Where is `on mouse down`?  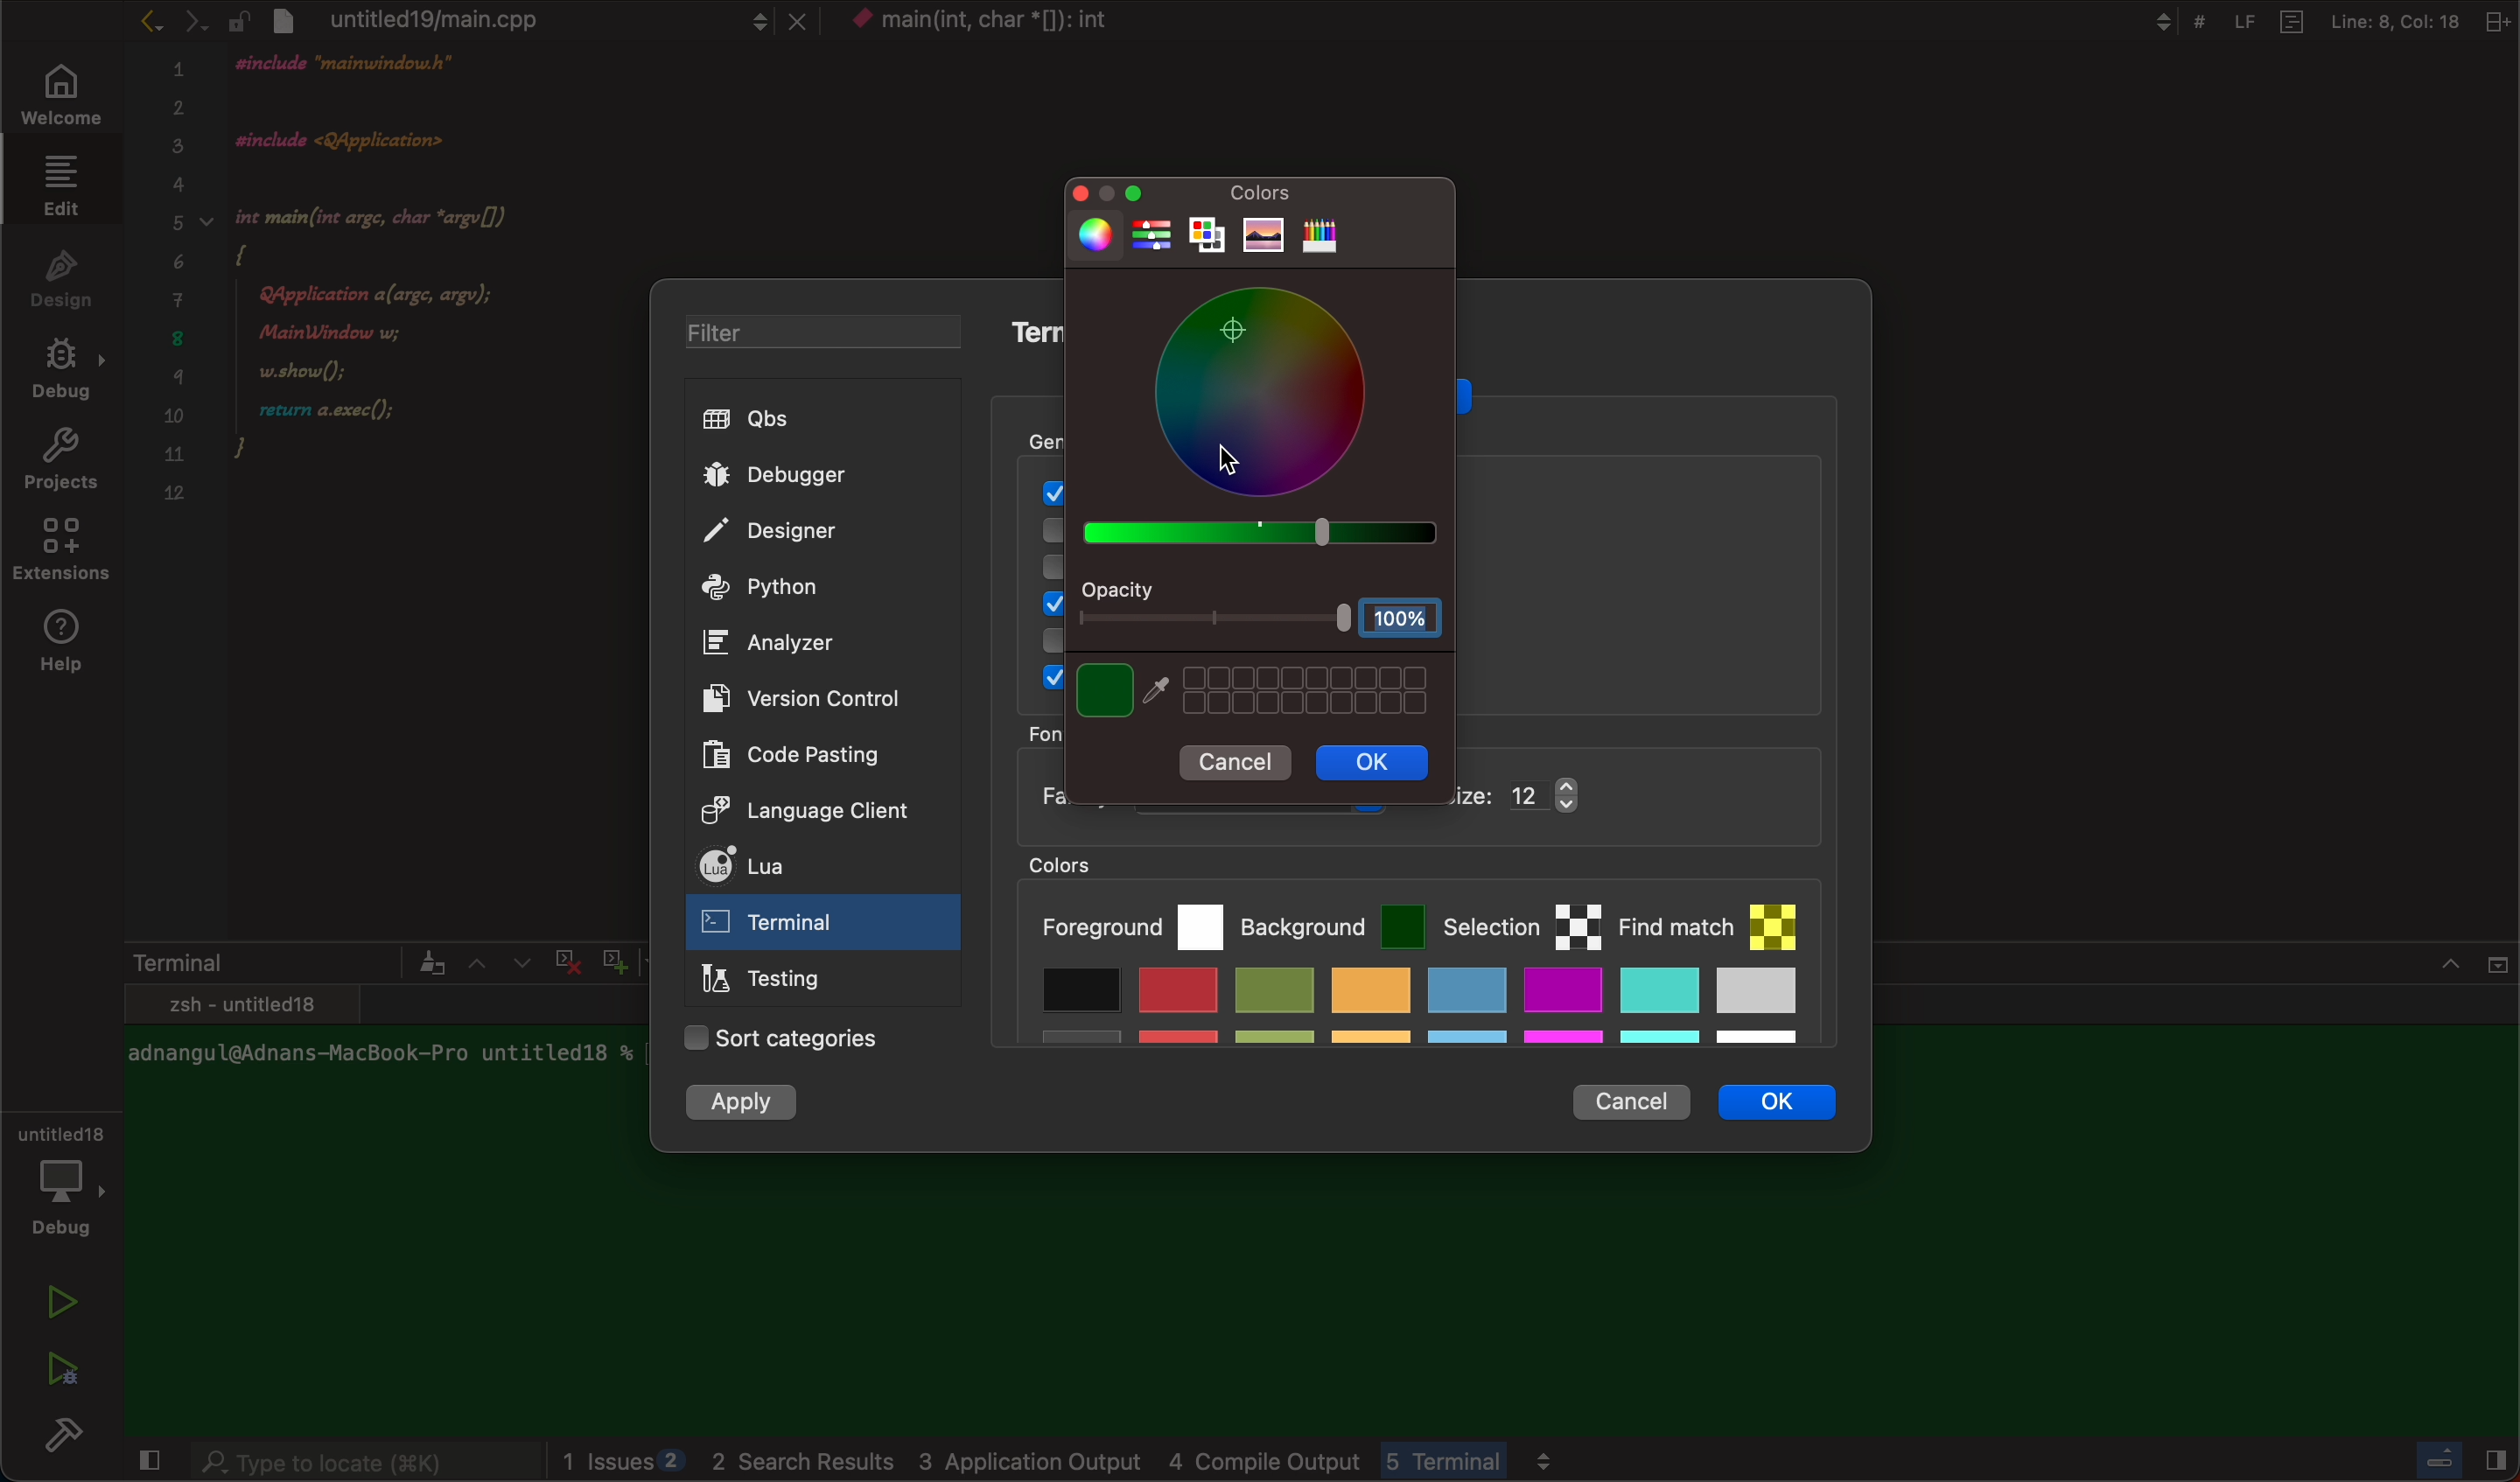 on mouse down is located at coordinates (824, 926).